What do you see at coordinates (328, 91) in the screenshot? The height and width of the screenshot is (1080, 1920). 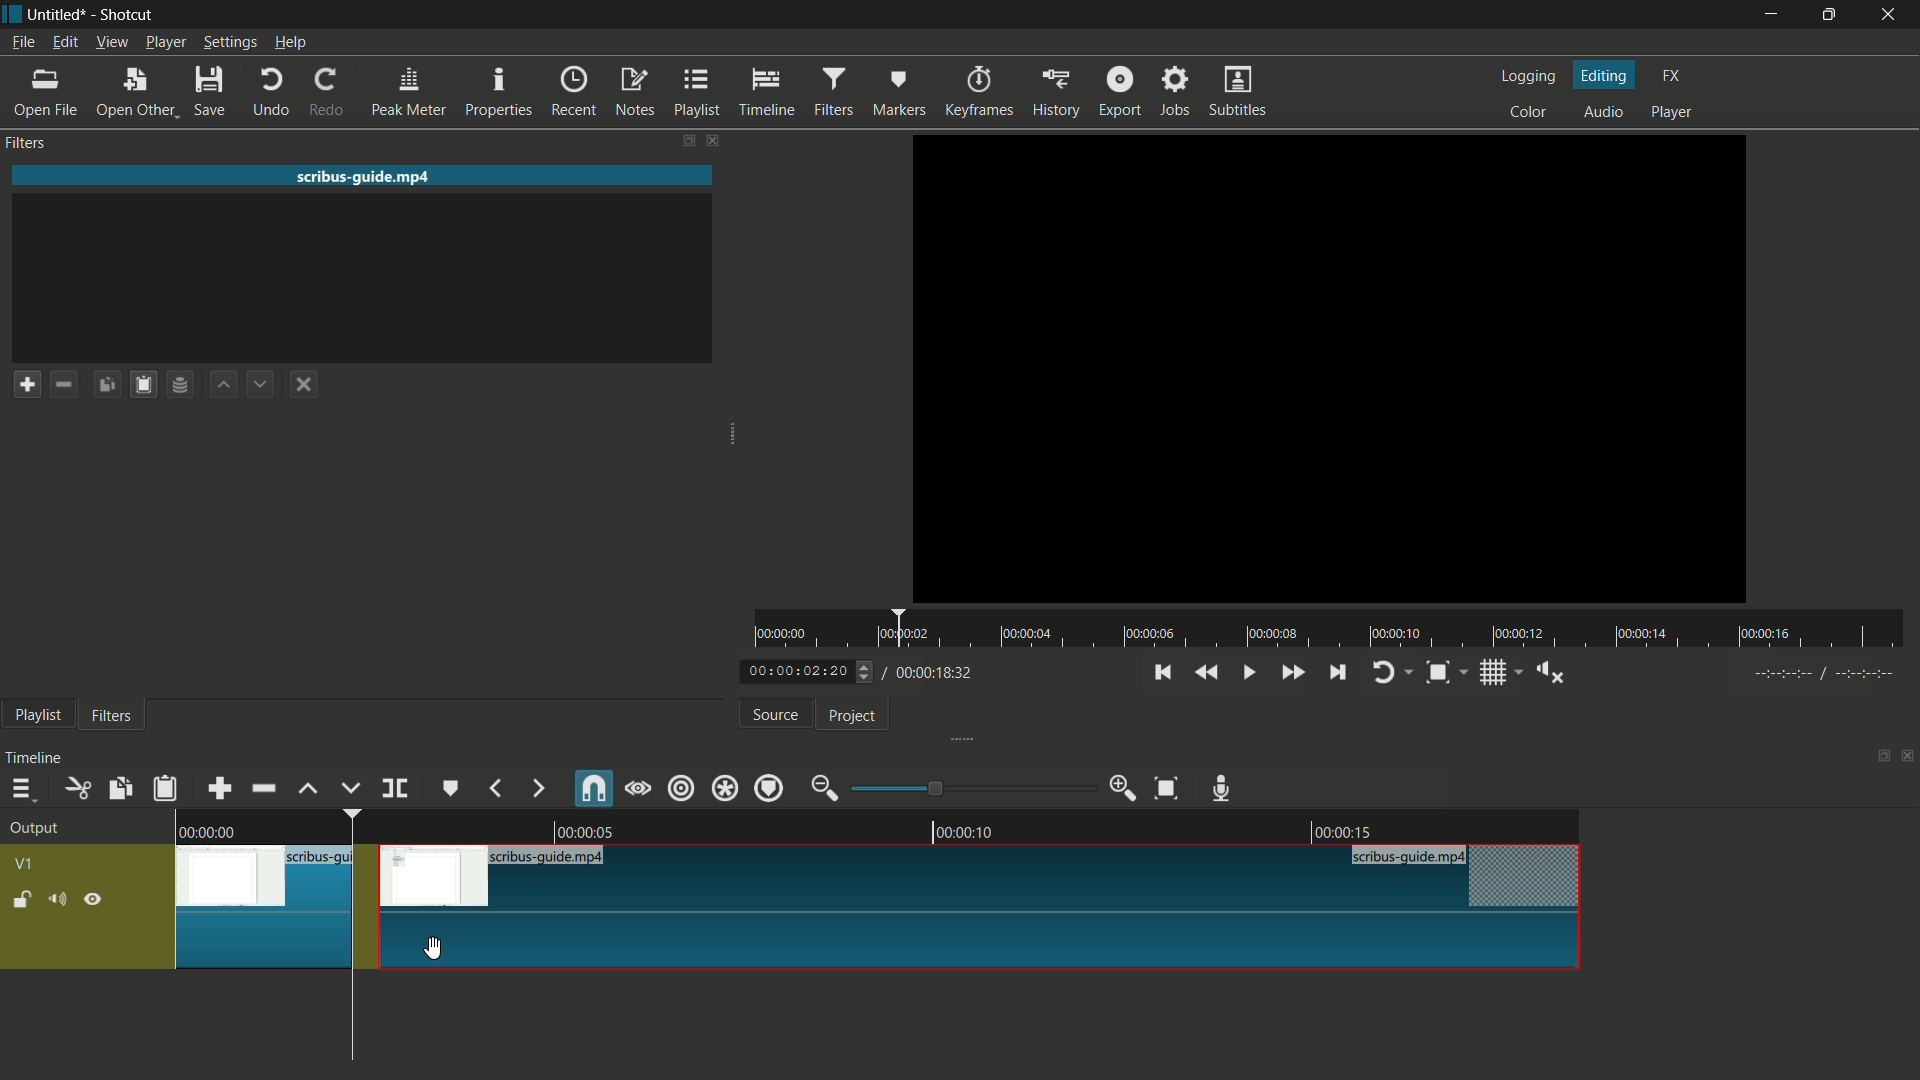 I see `redo` at bounding box center [328, 91].